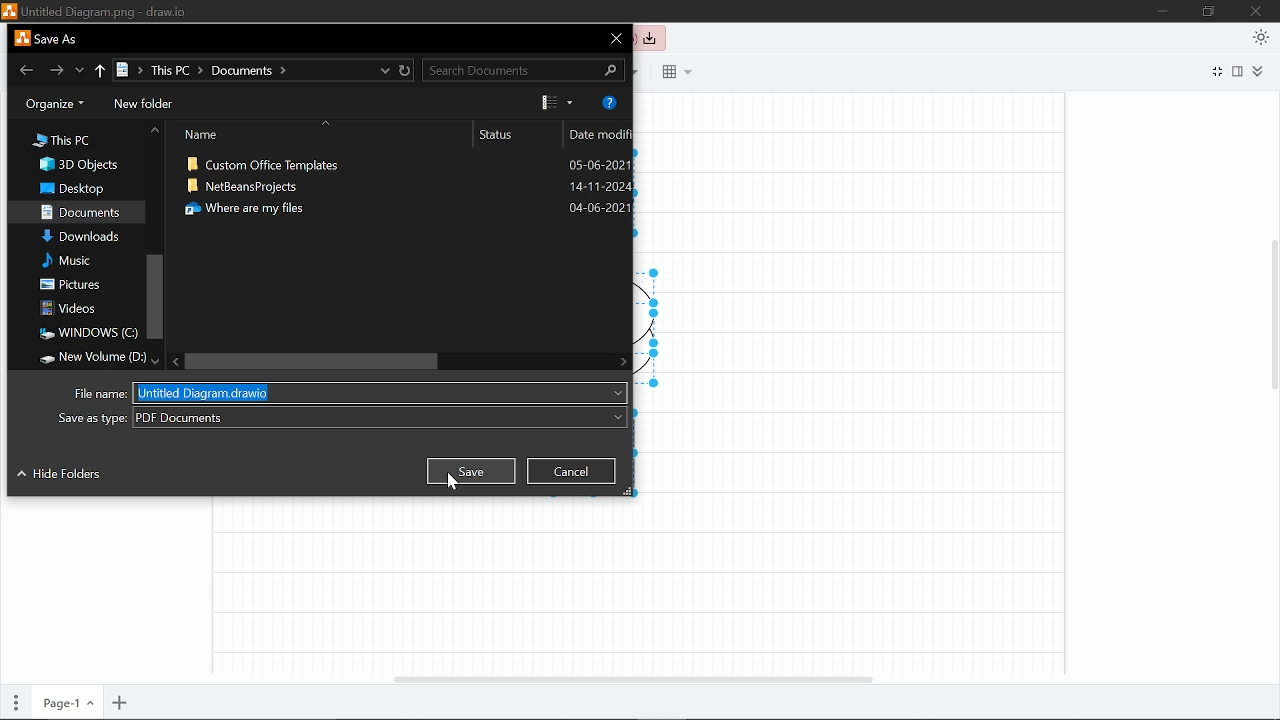 This screenshot has height=720, width=1280. I want to click on Organize, so click(54, 104).